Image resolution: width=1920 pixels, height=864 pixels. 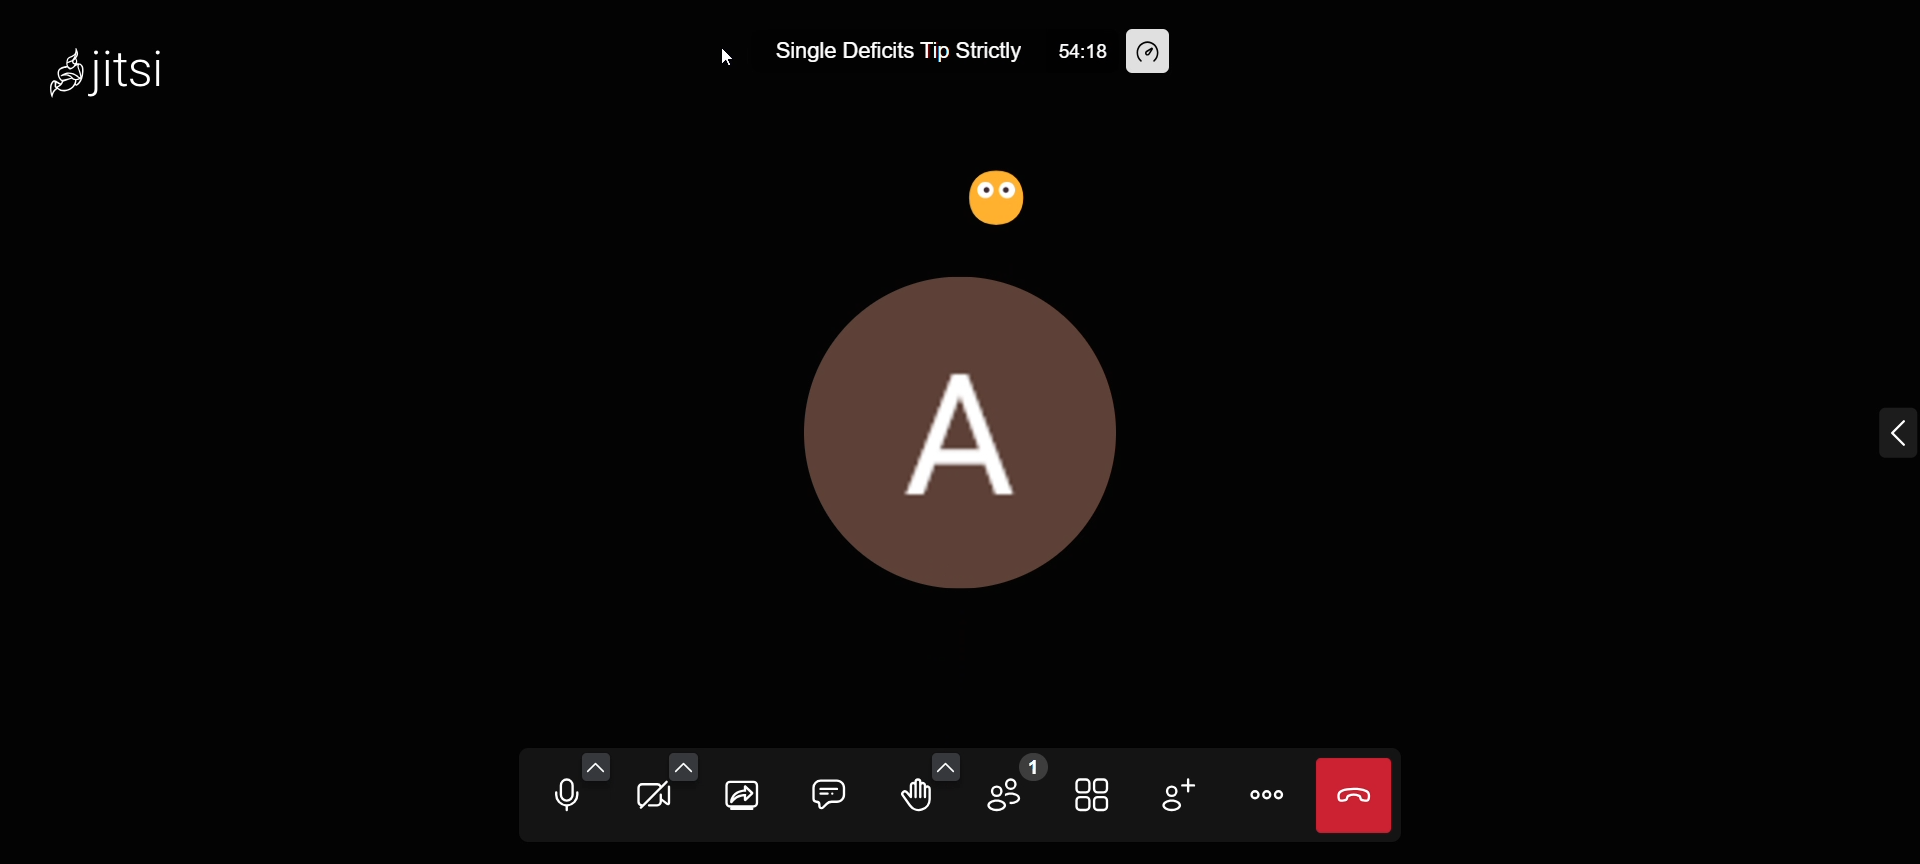 I want to click on Silence Reaction, so click(x=1000, y=197).